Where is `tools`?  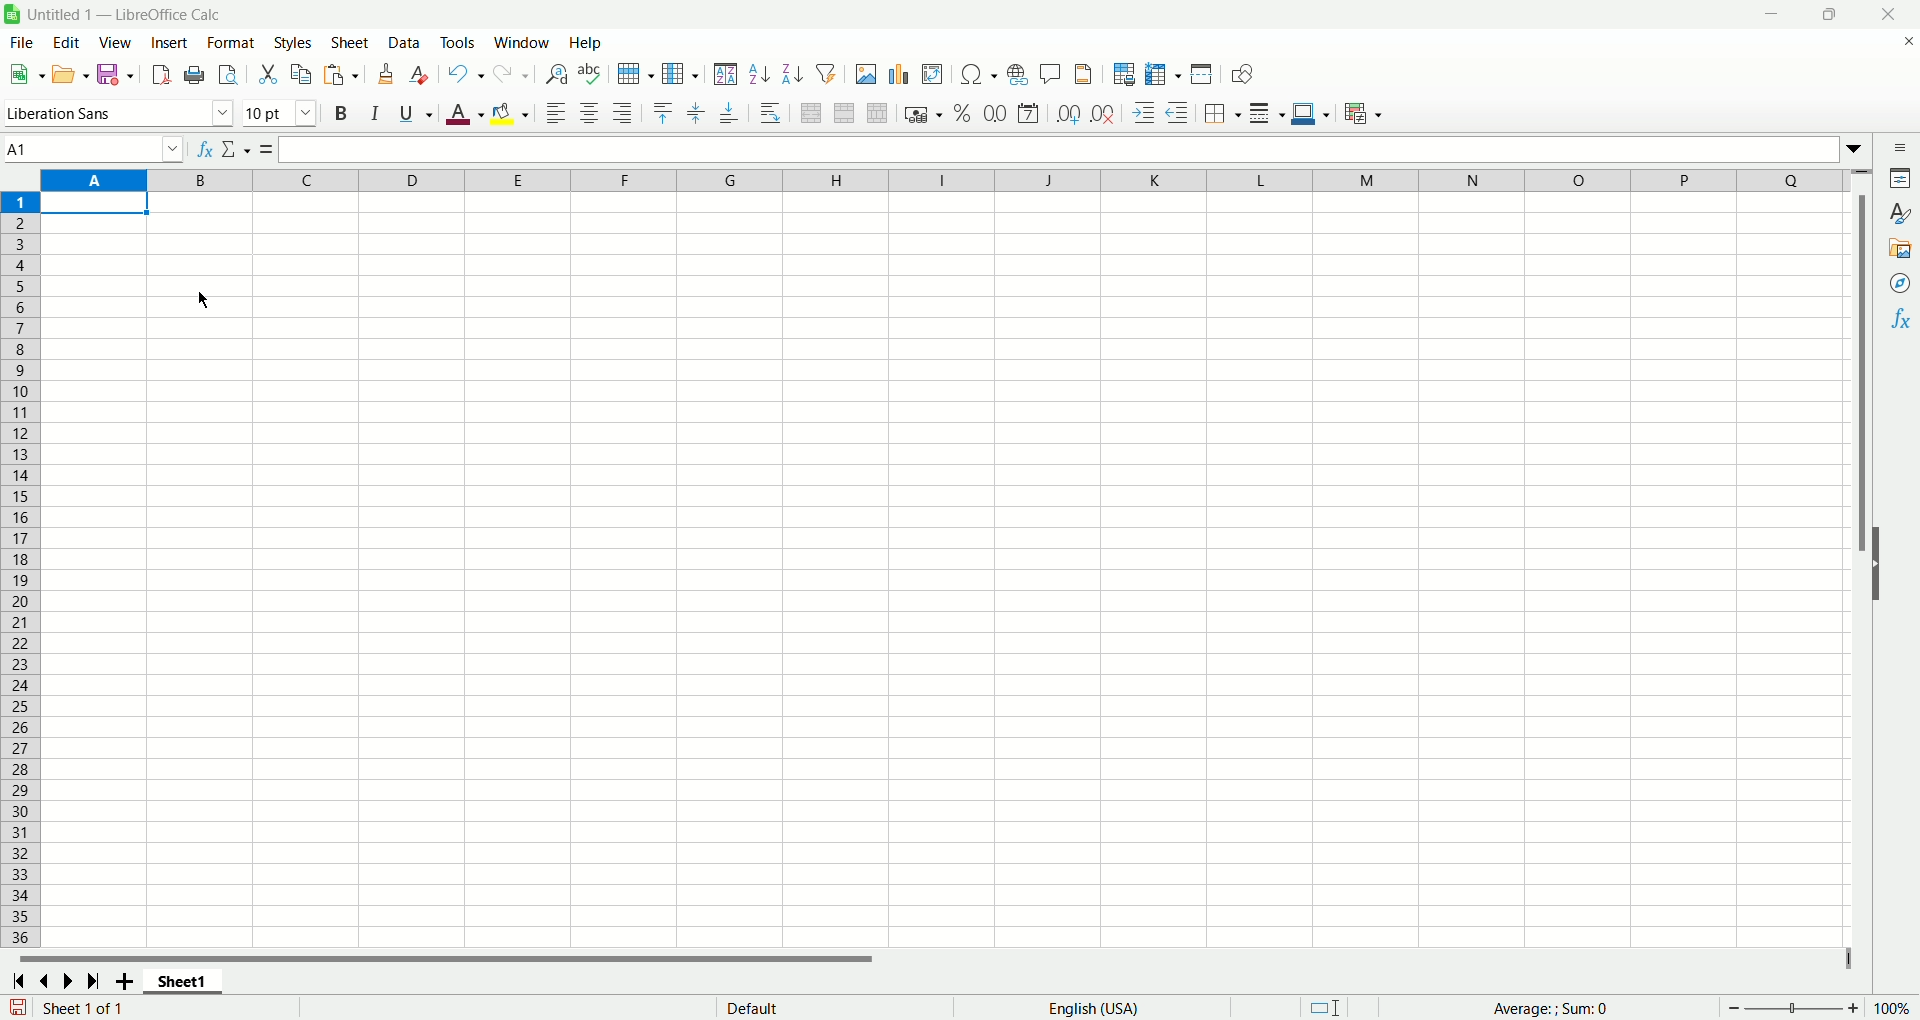 tools is located at coordinates (457, 43).